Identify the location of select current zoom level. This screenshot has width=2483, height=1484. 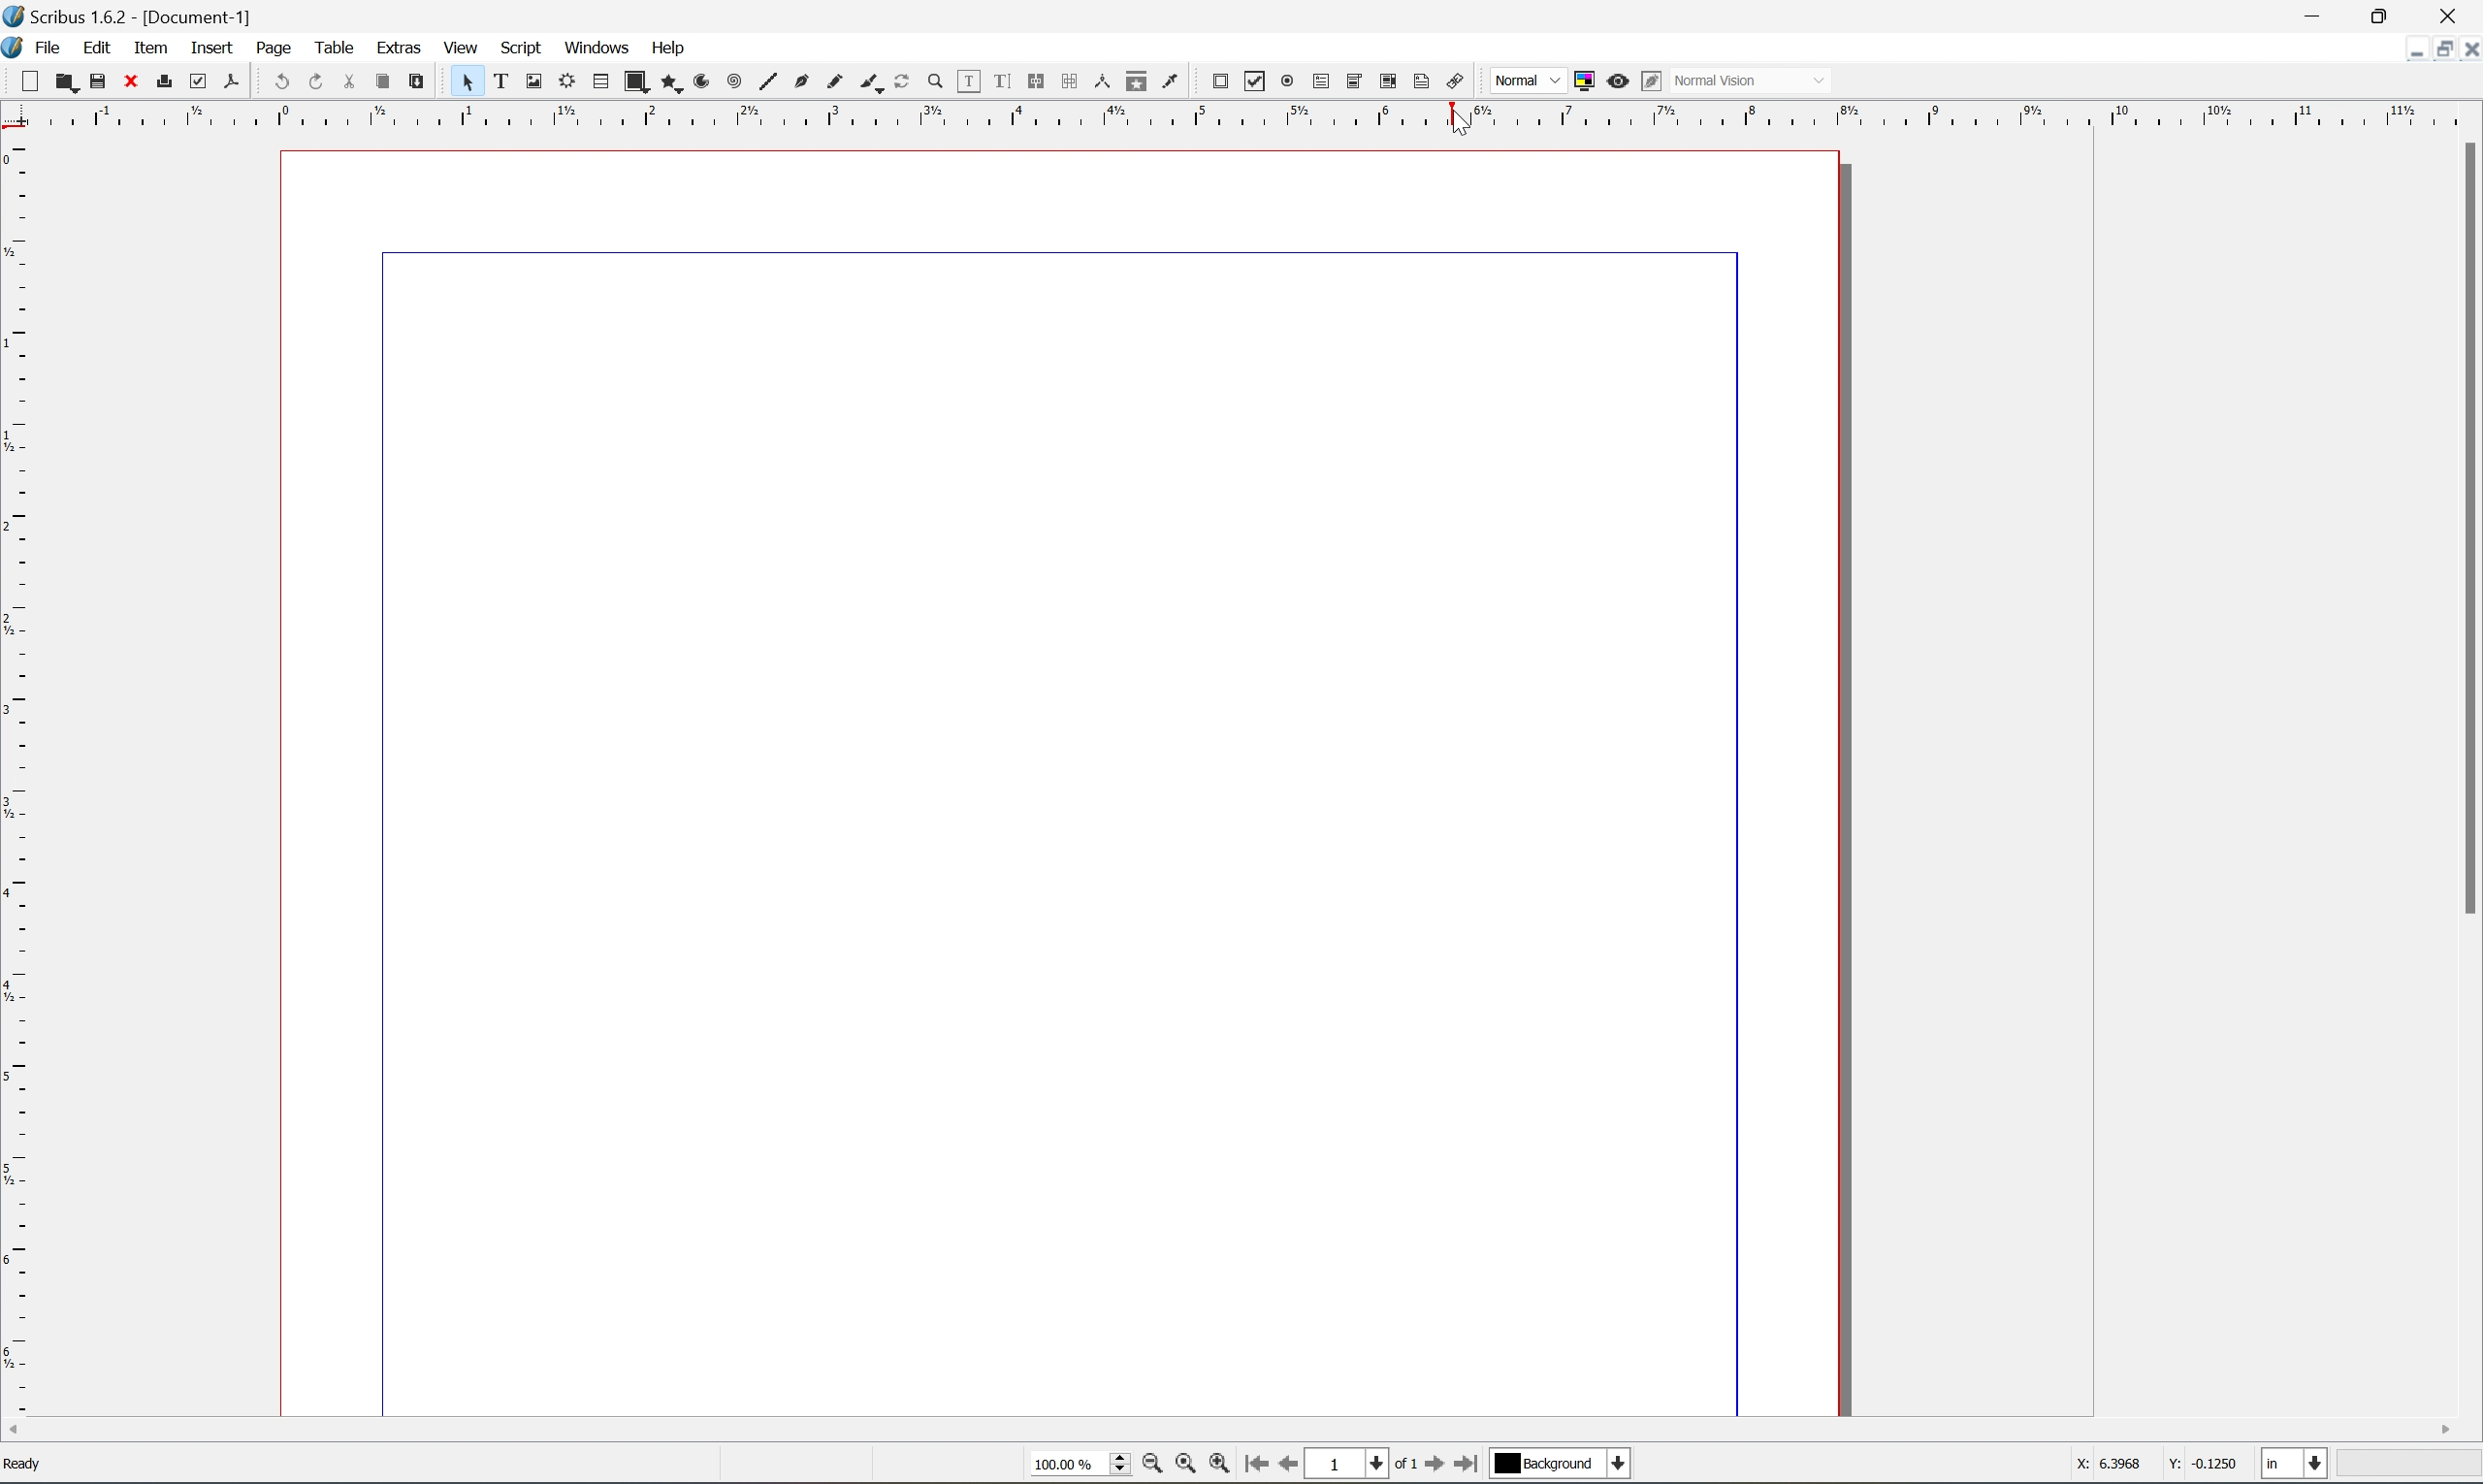
(1080, 1468).